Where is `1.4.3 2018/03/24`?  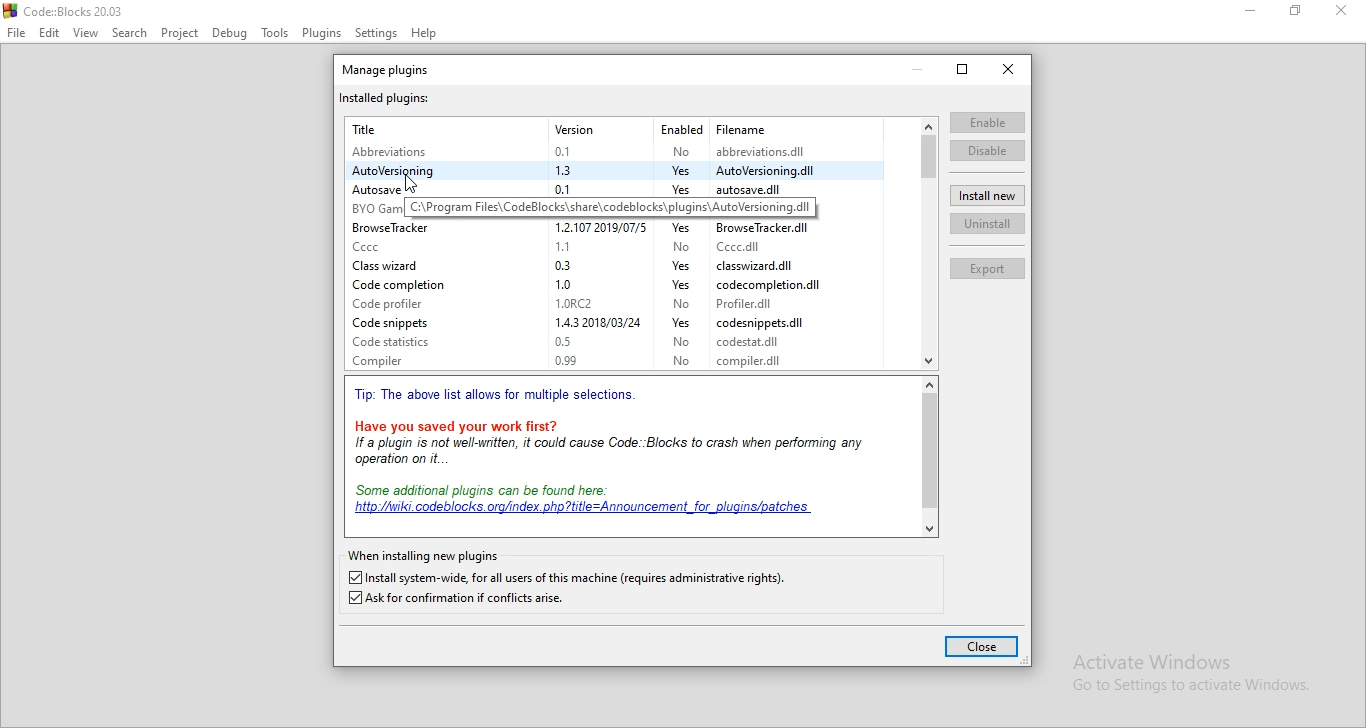 1.4.3 2018/03/24 is located at coordinates (591, 325).